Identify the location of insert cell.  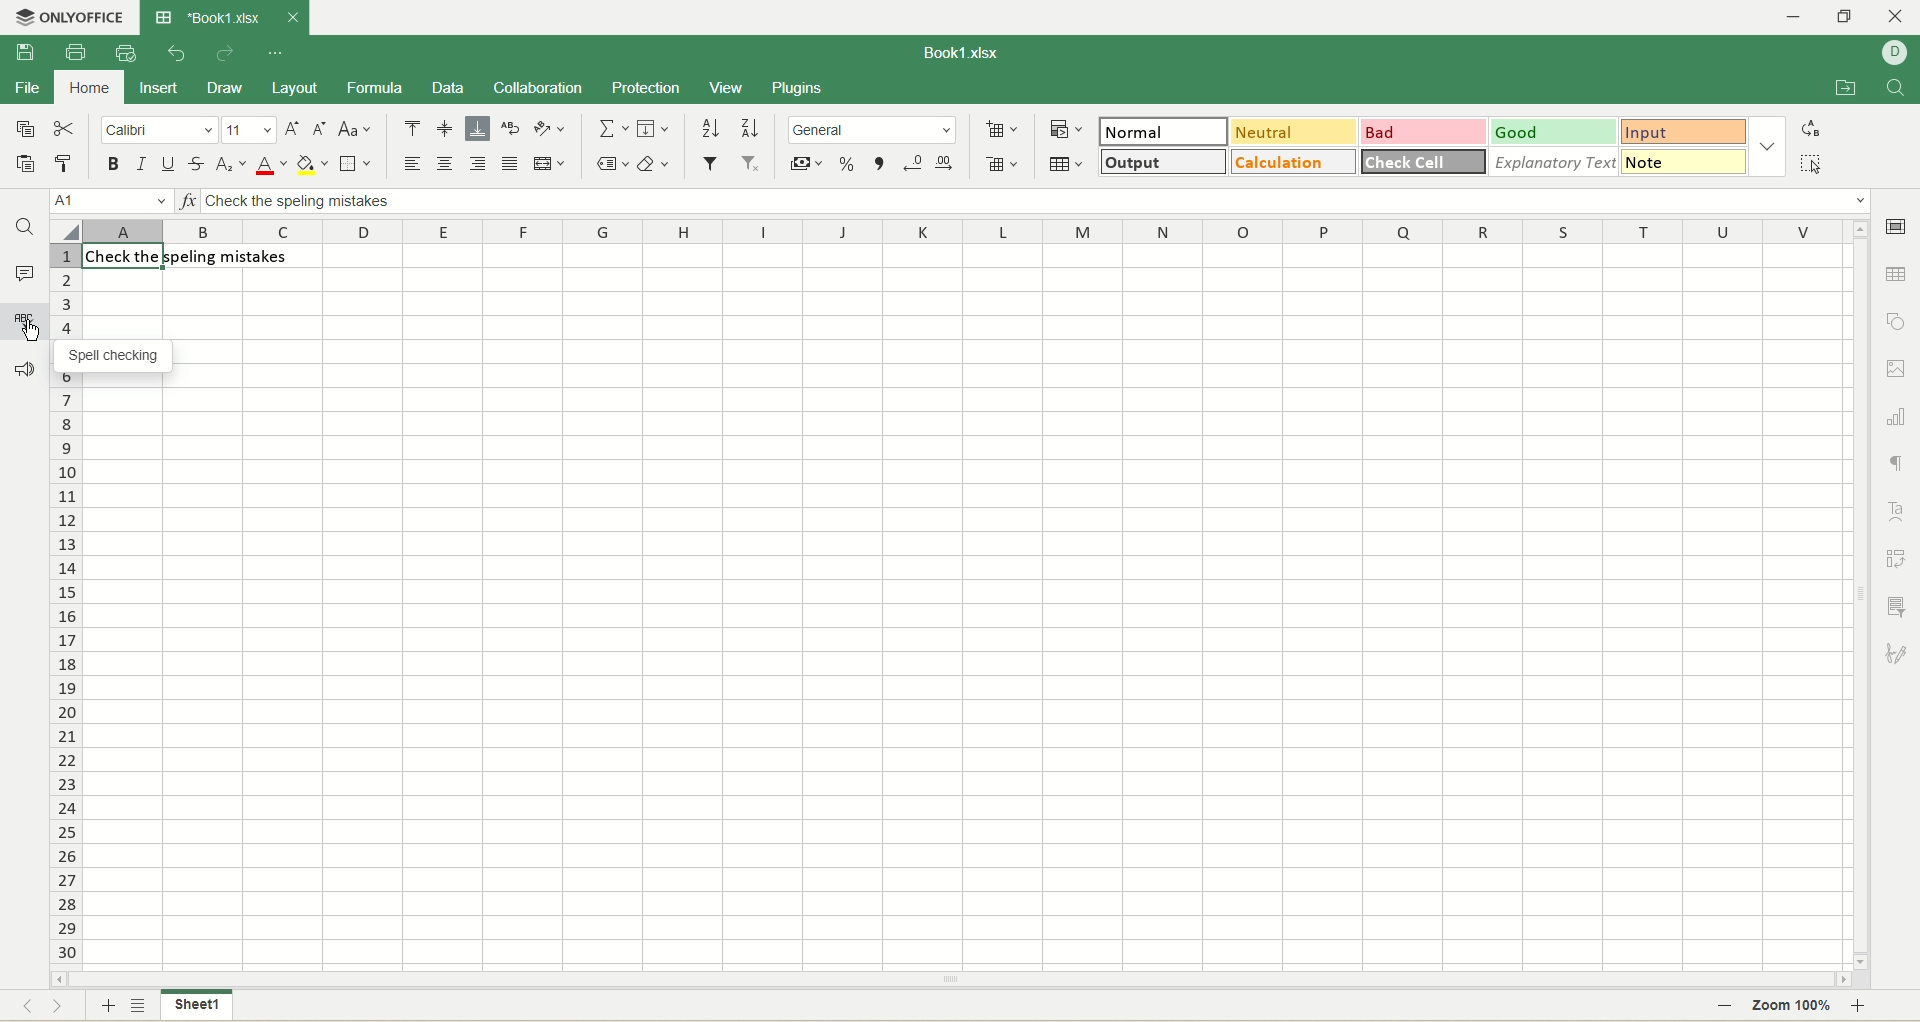
(1002, 128).